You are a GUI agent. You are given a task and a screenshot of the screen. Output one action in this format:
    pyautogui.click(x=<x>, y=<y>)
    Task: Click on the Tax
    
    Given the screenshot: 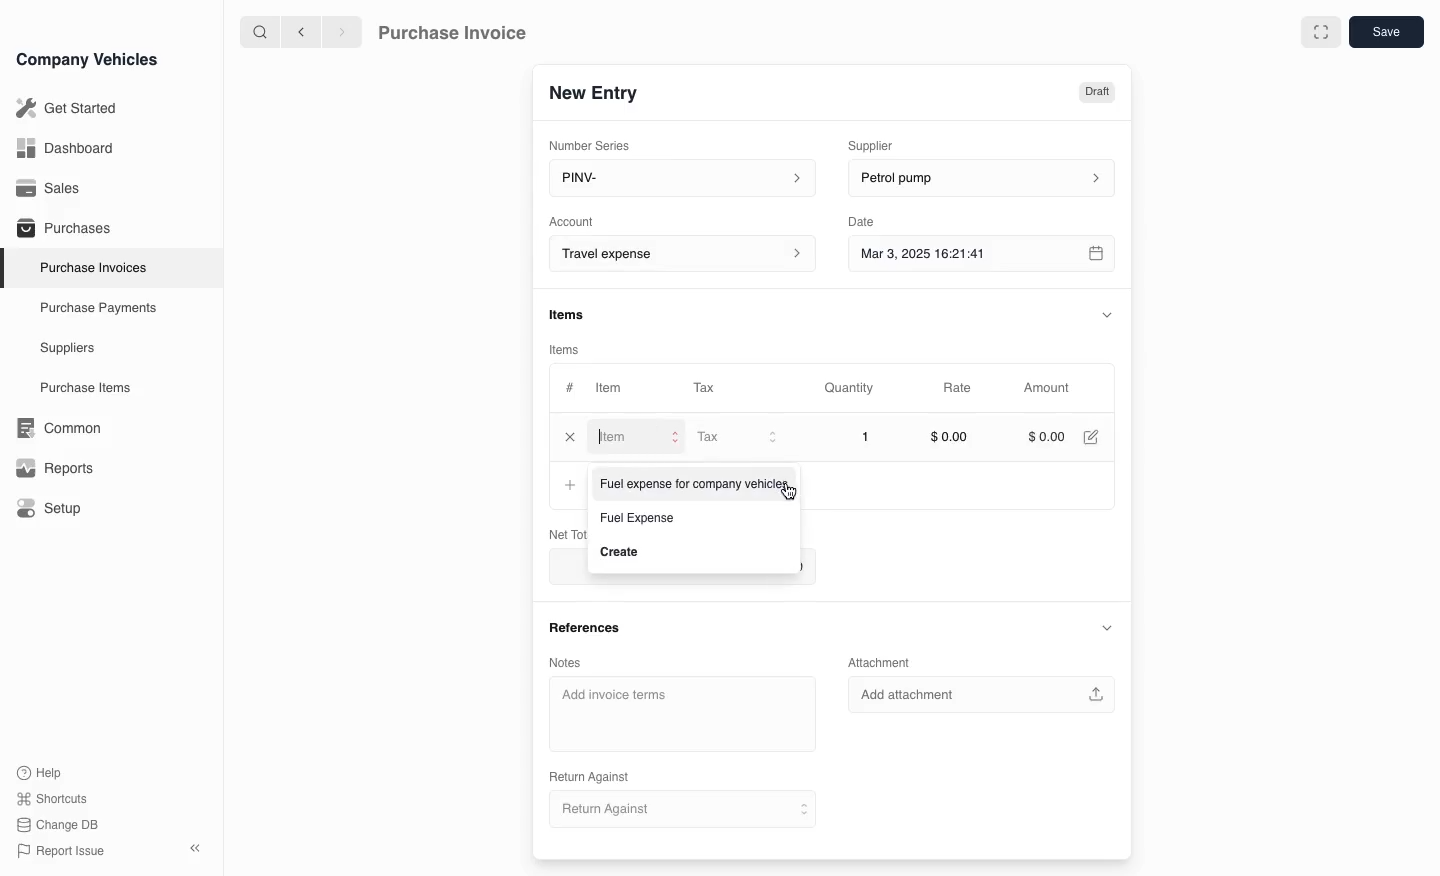 What is the action you would take?
    pyautogui.click(x=713, y=389)
    